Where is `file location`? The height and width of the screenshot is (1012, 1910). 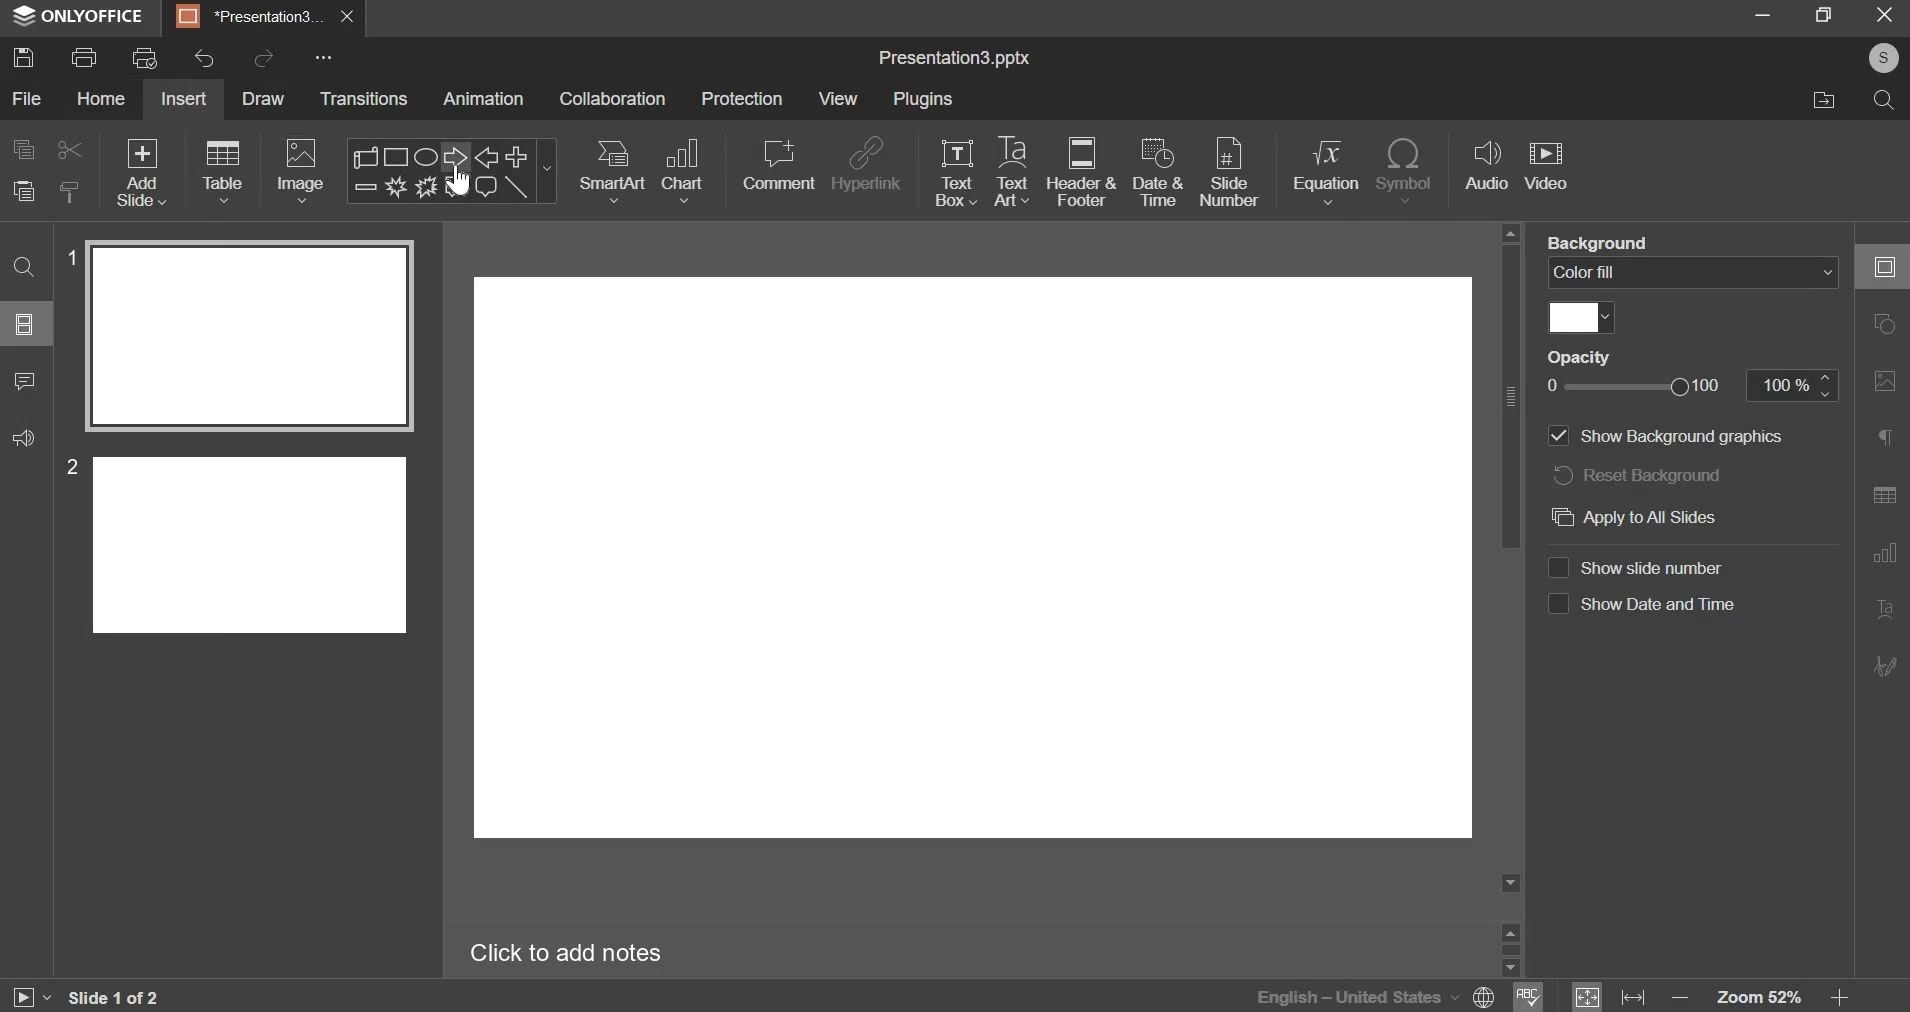
file location is located at coordinates (1821, 101).